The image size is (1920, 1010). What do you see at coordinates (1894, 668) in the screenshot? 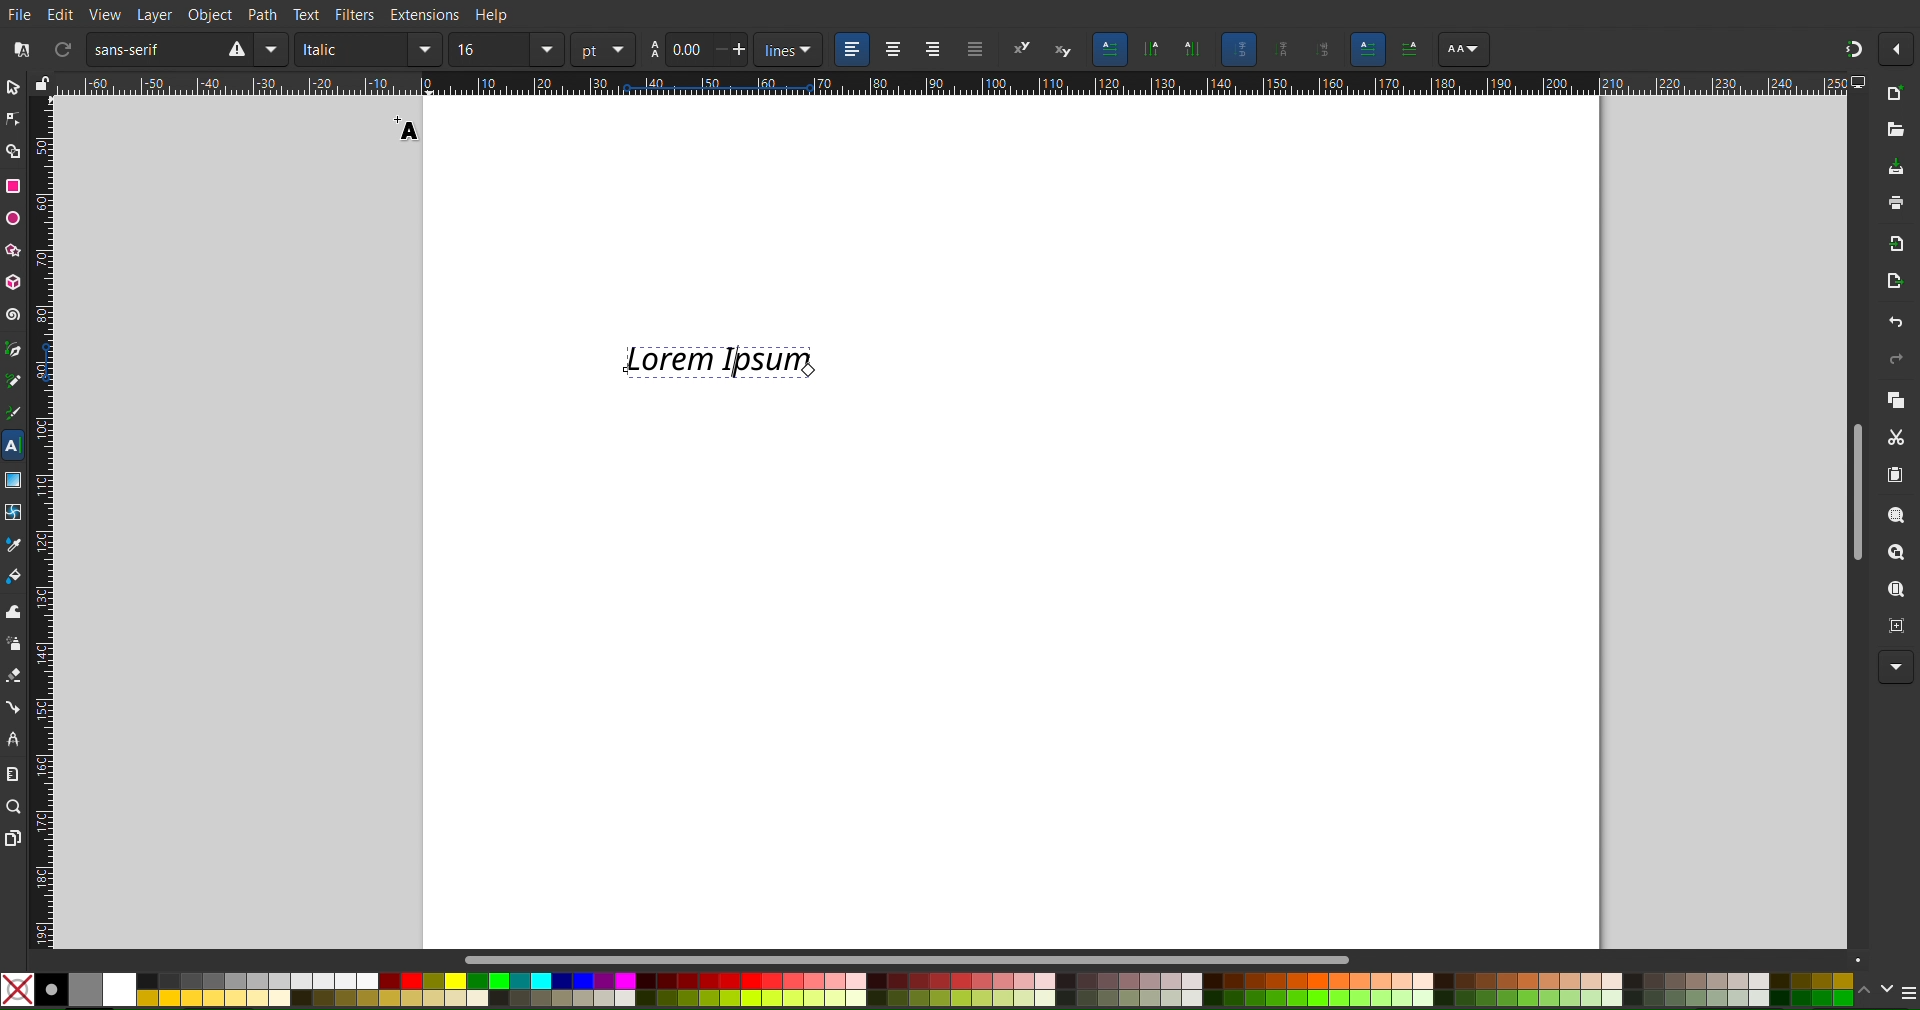
I see `More Options` at bounding box center [1894, 668].